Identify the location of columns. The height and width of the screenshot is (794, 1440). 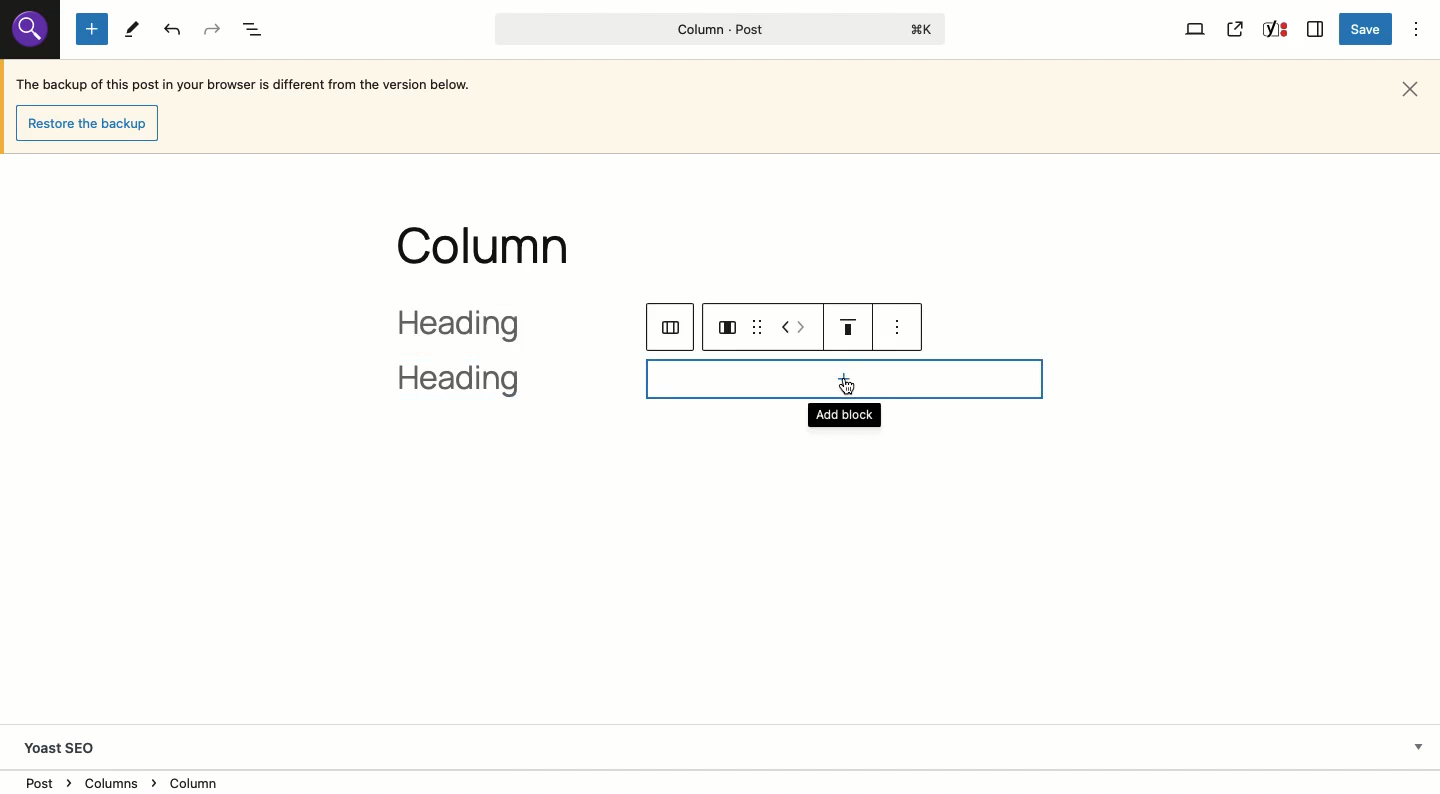
(666, 325).